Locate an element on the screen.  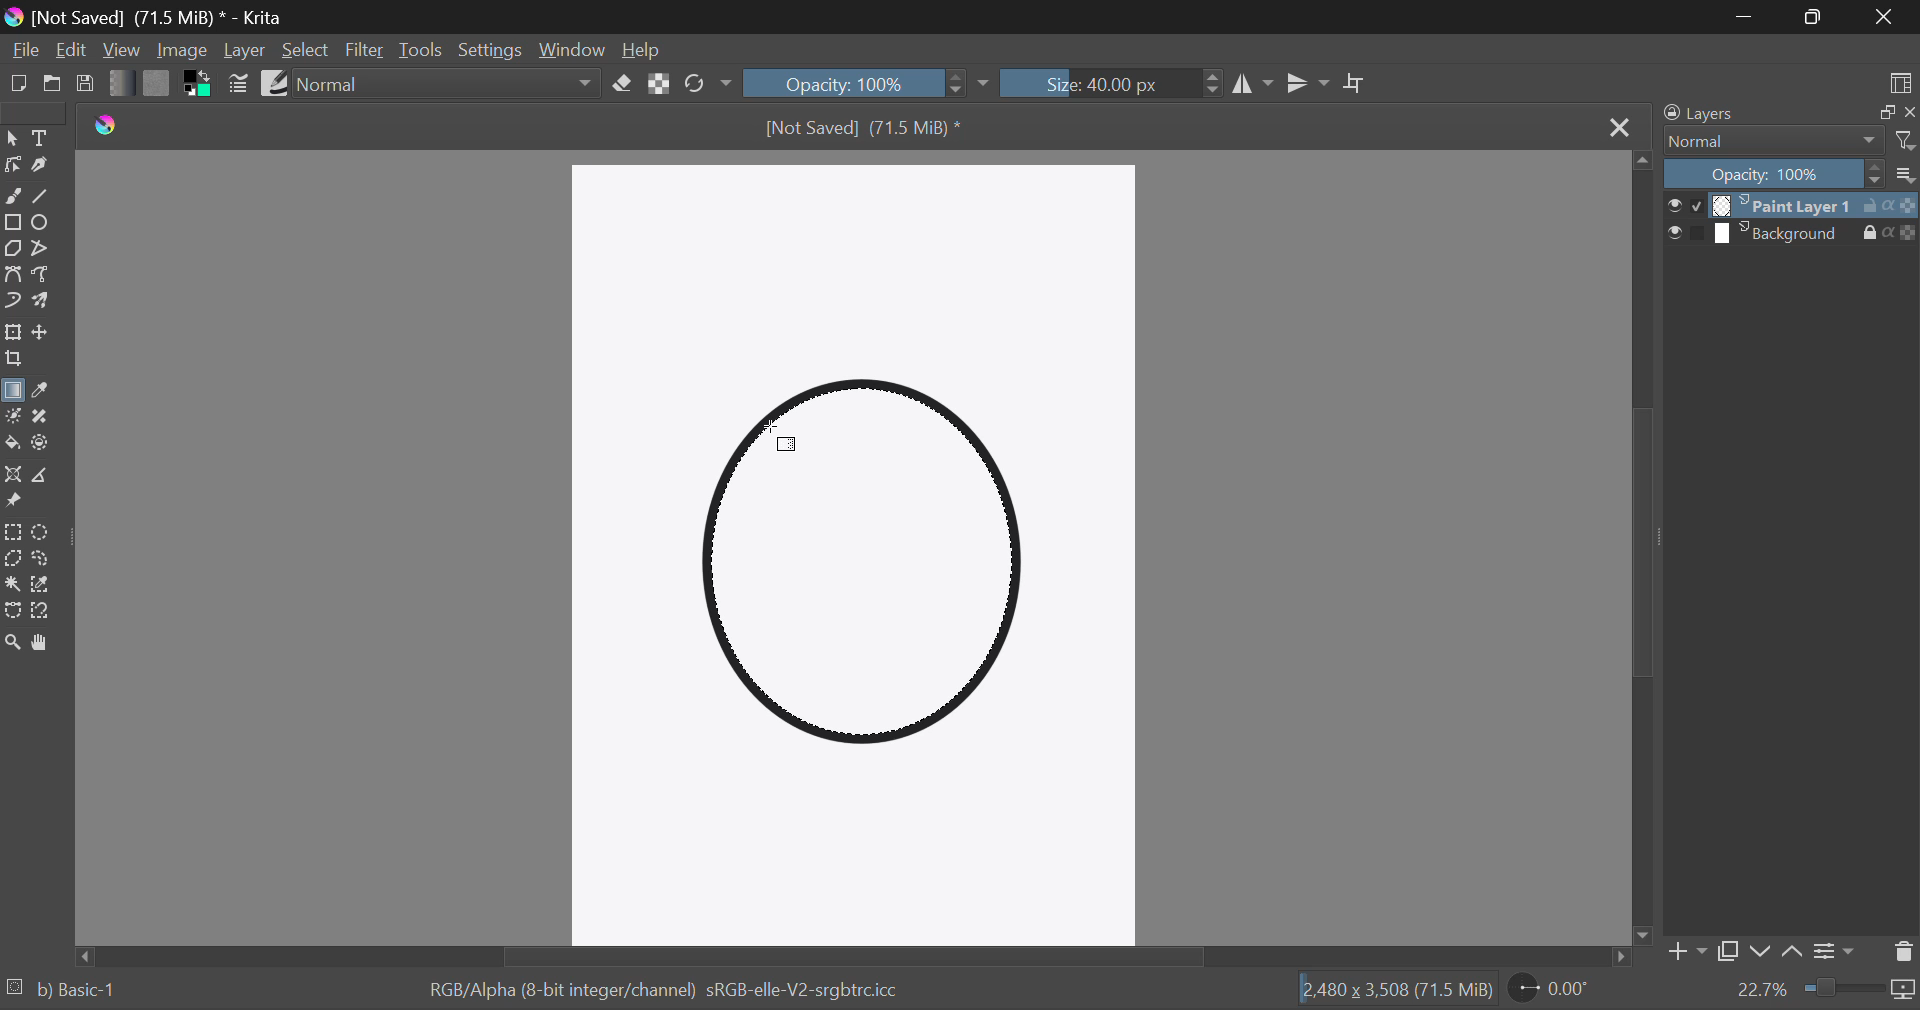
Brush Settings is located at coordinates (239, 85).